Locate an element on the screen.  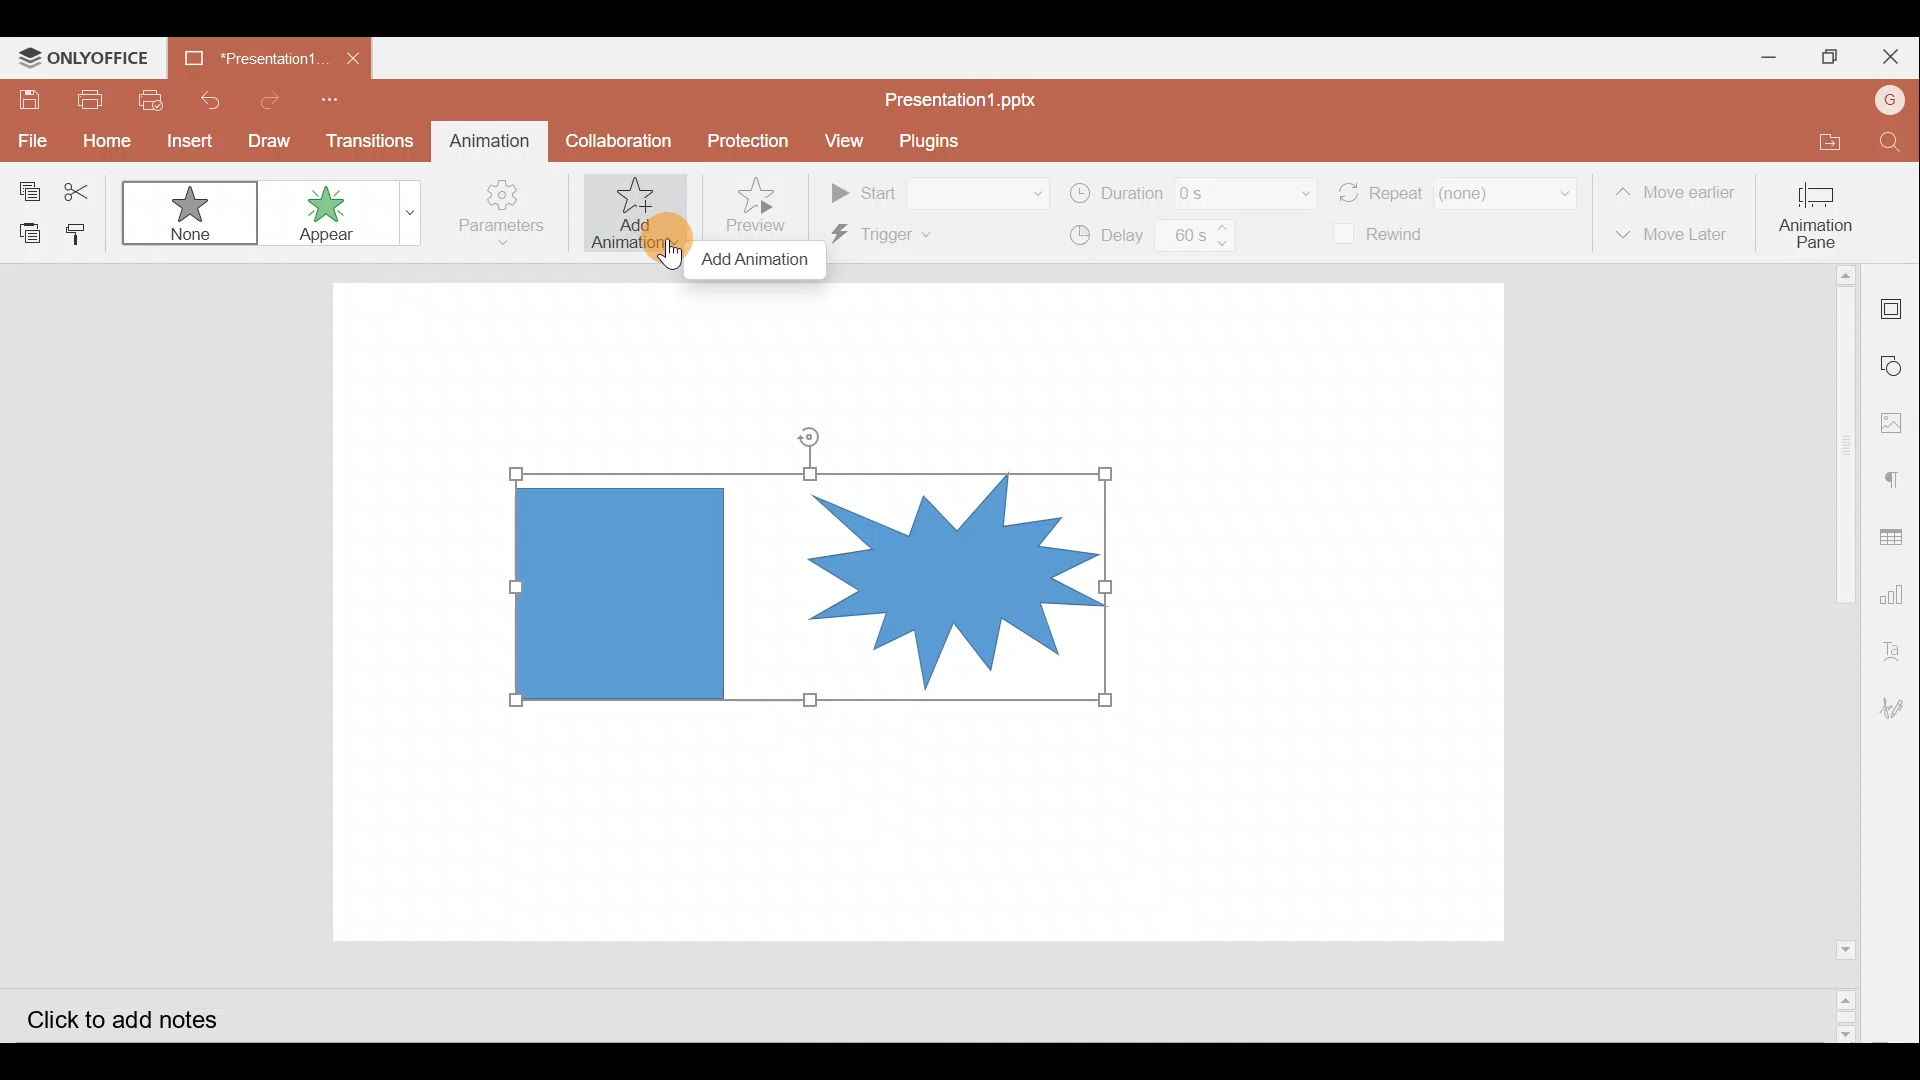
Redo is located at coordinates (270, 97).